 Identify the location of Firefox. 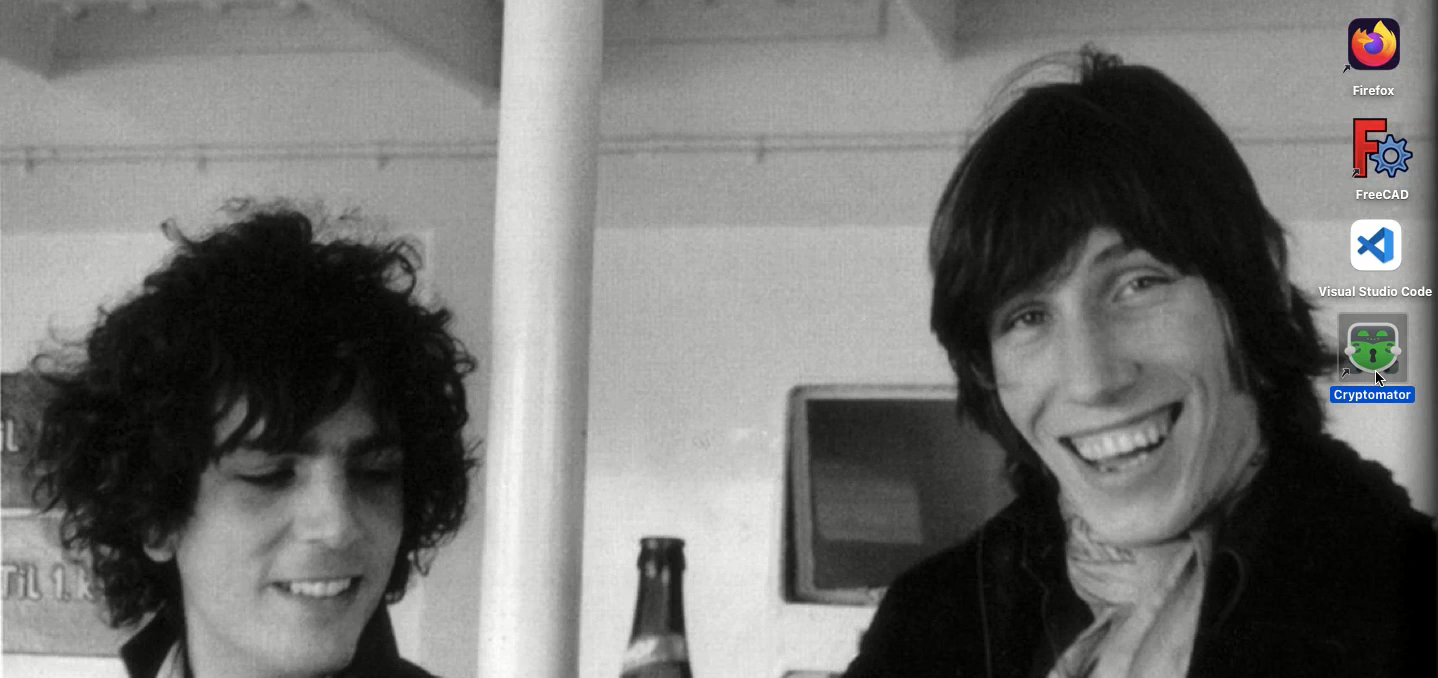
(1367, 55).